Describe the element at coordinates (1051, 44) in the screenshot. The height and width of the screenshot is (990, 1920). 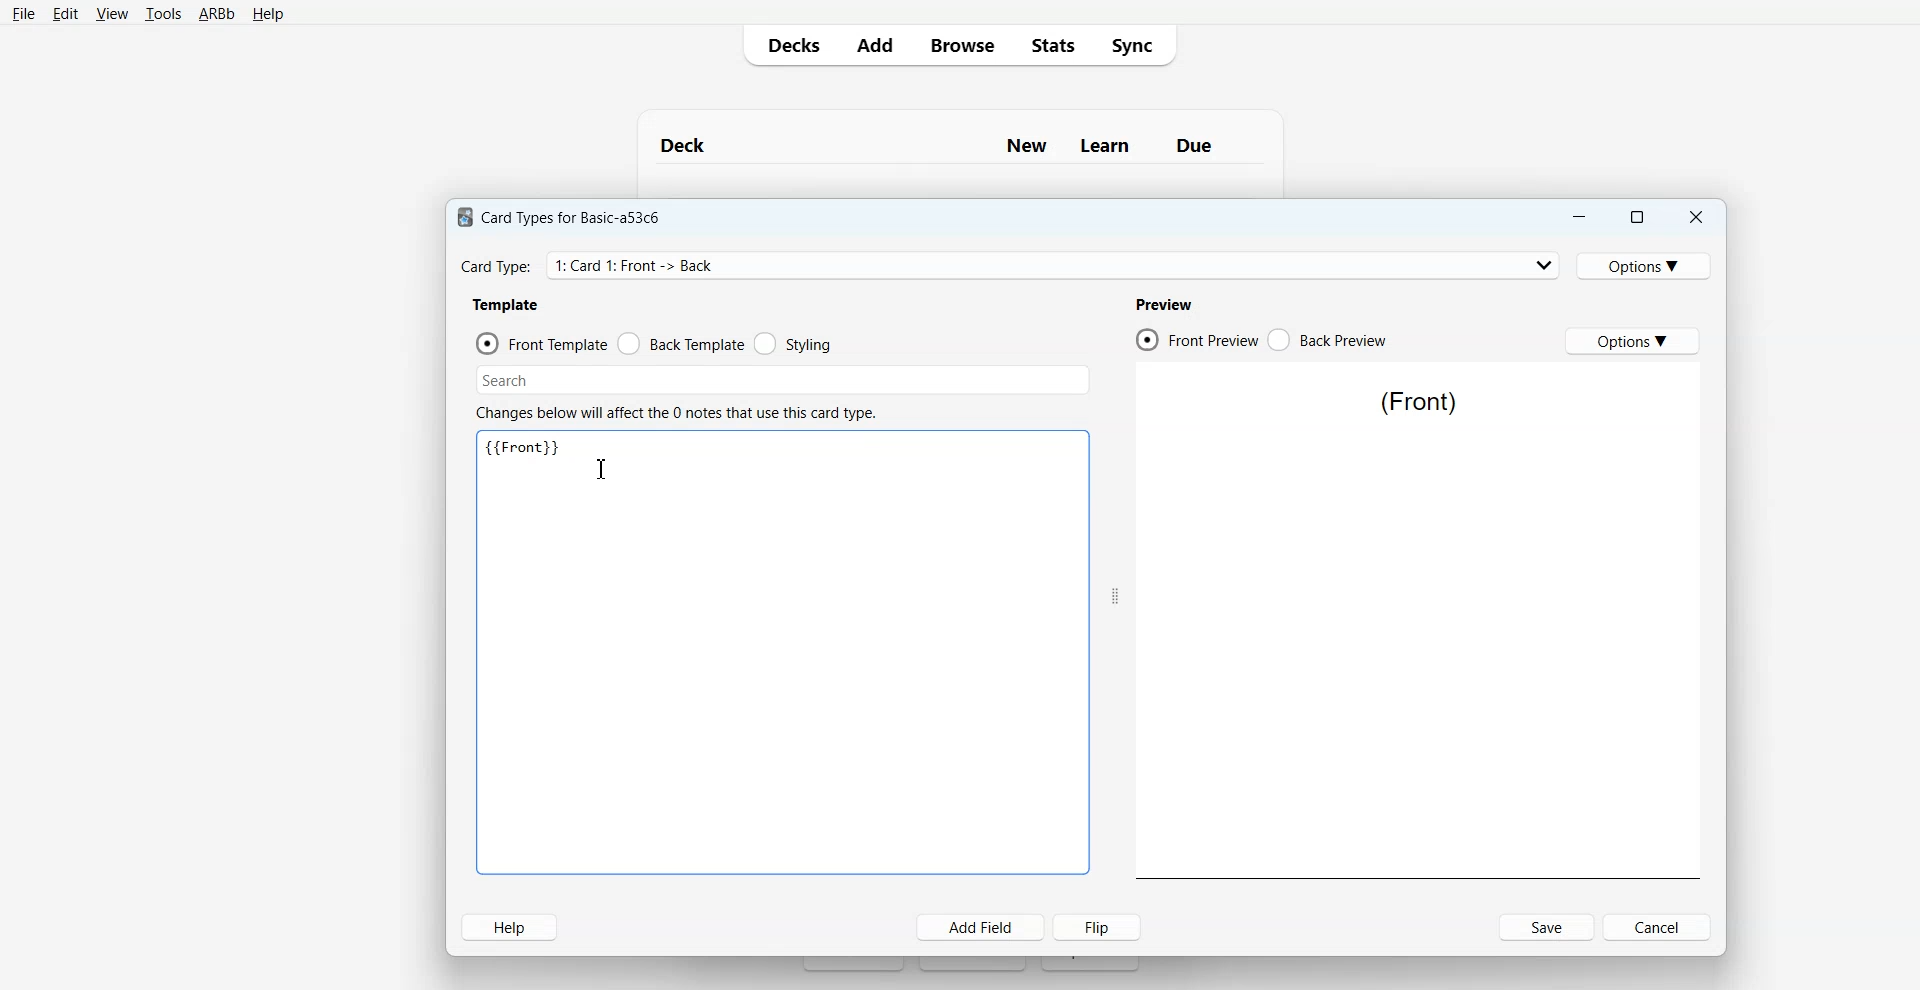
I see `Stats` at that location.